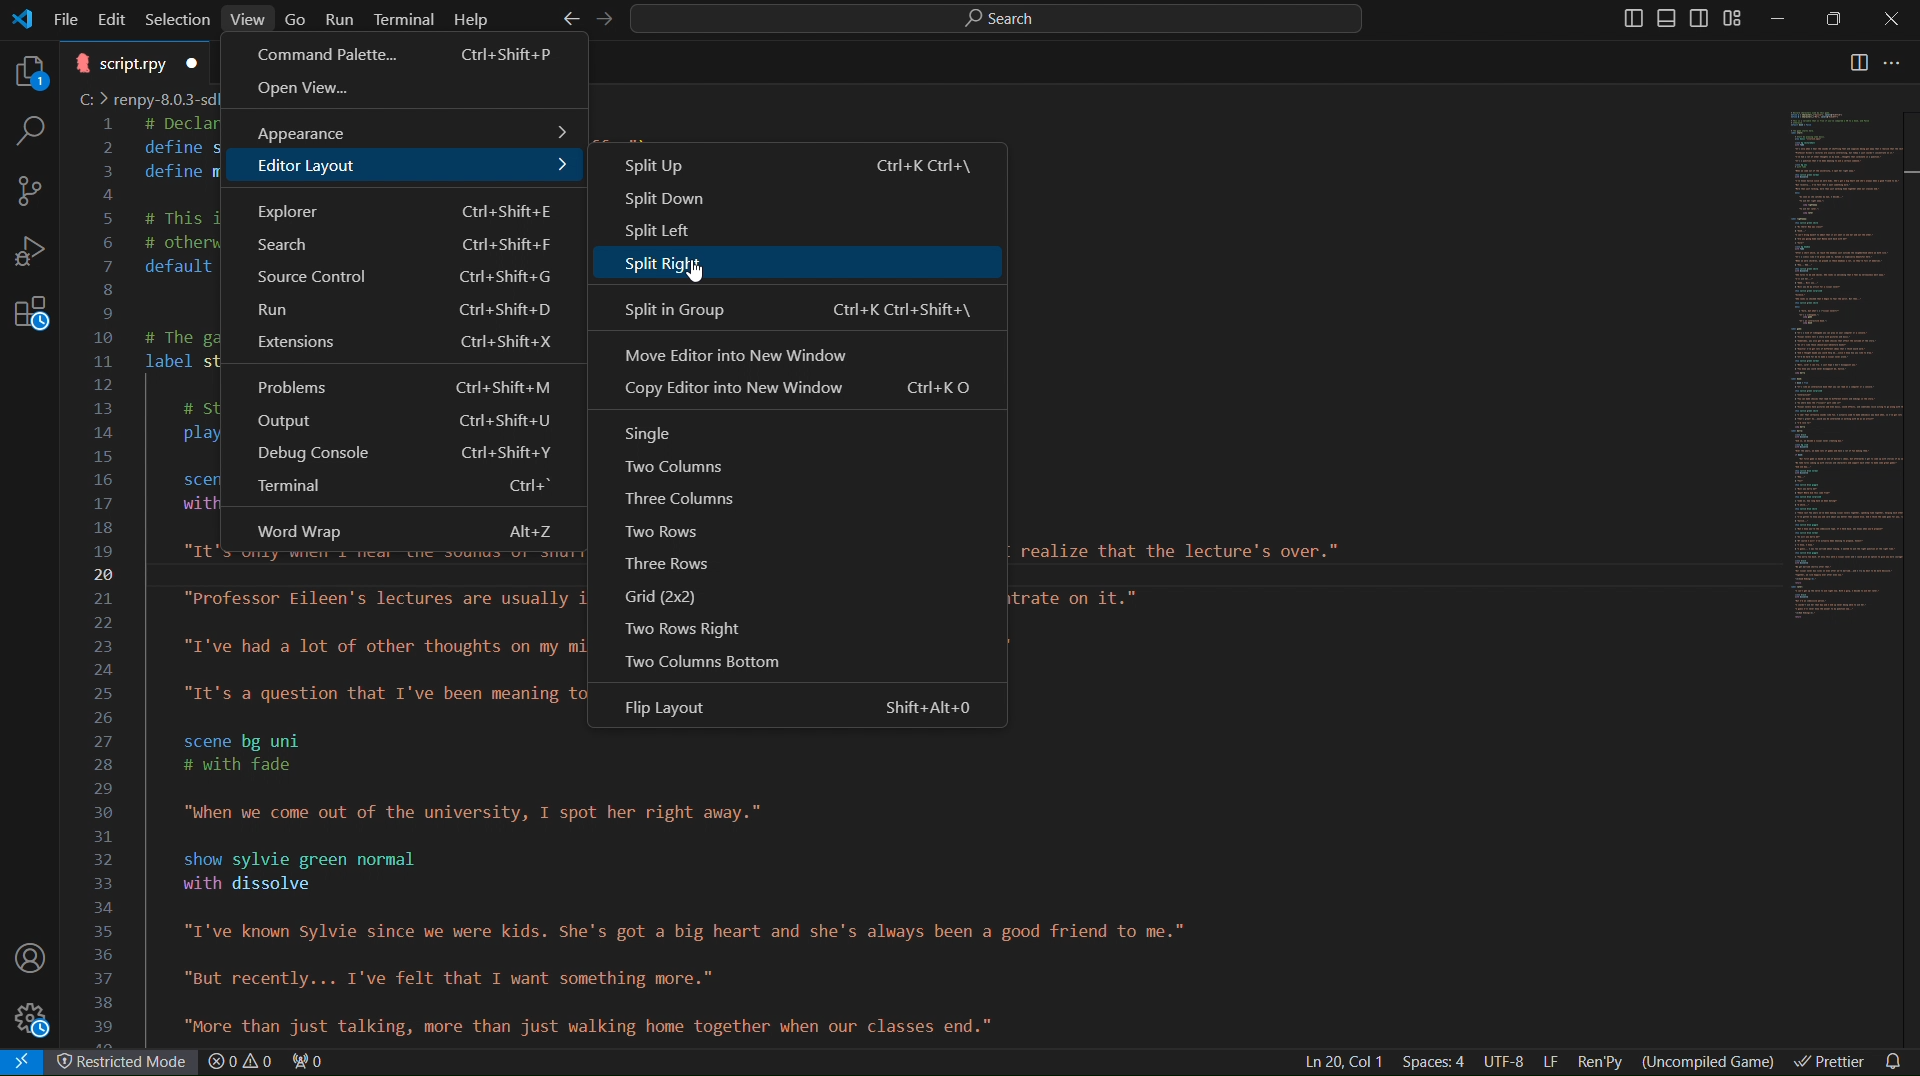 The image size is (1920, 1076). What do you see at coordinates (674, 626) in the screenshot?
I see `Two Rows Right` at bounding box center [674, 626].